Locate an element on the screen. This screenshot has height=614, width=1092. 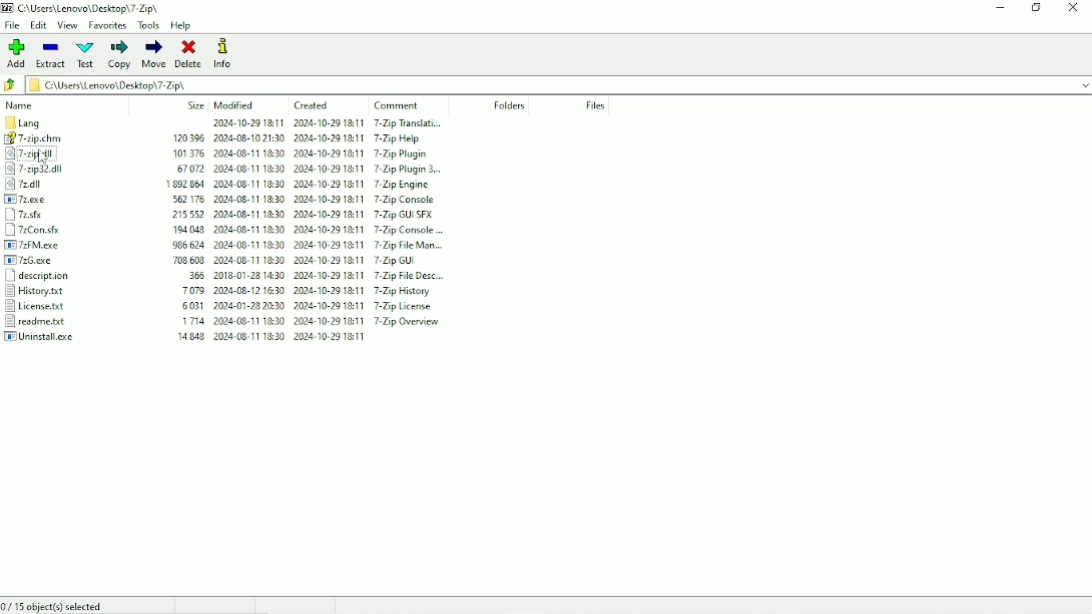
7-zip.dll is located at coordinates (218, 154).